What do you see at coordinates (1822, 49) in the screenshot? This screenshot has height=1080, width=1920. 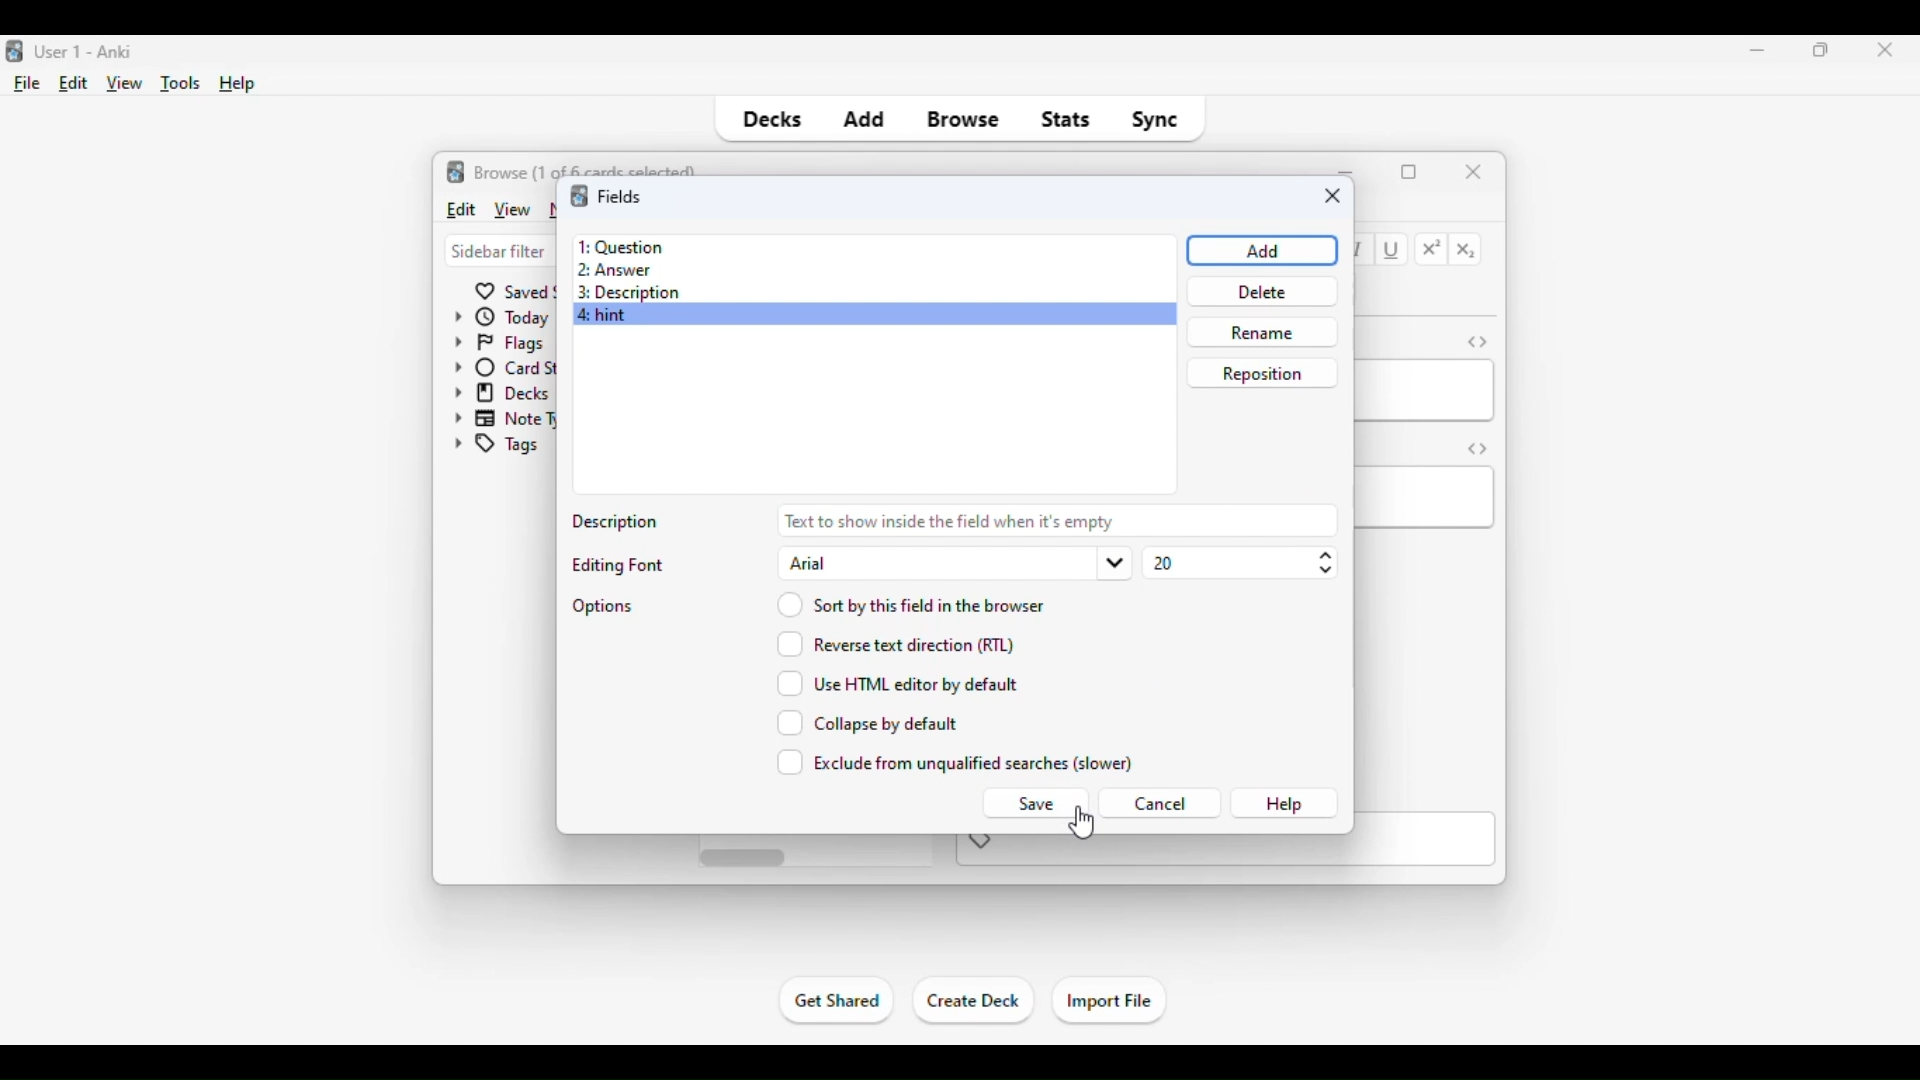 I see `maximize` at bounding box center [1822, 49].